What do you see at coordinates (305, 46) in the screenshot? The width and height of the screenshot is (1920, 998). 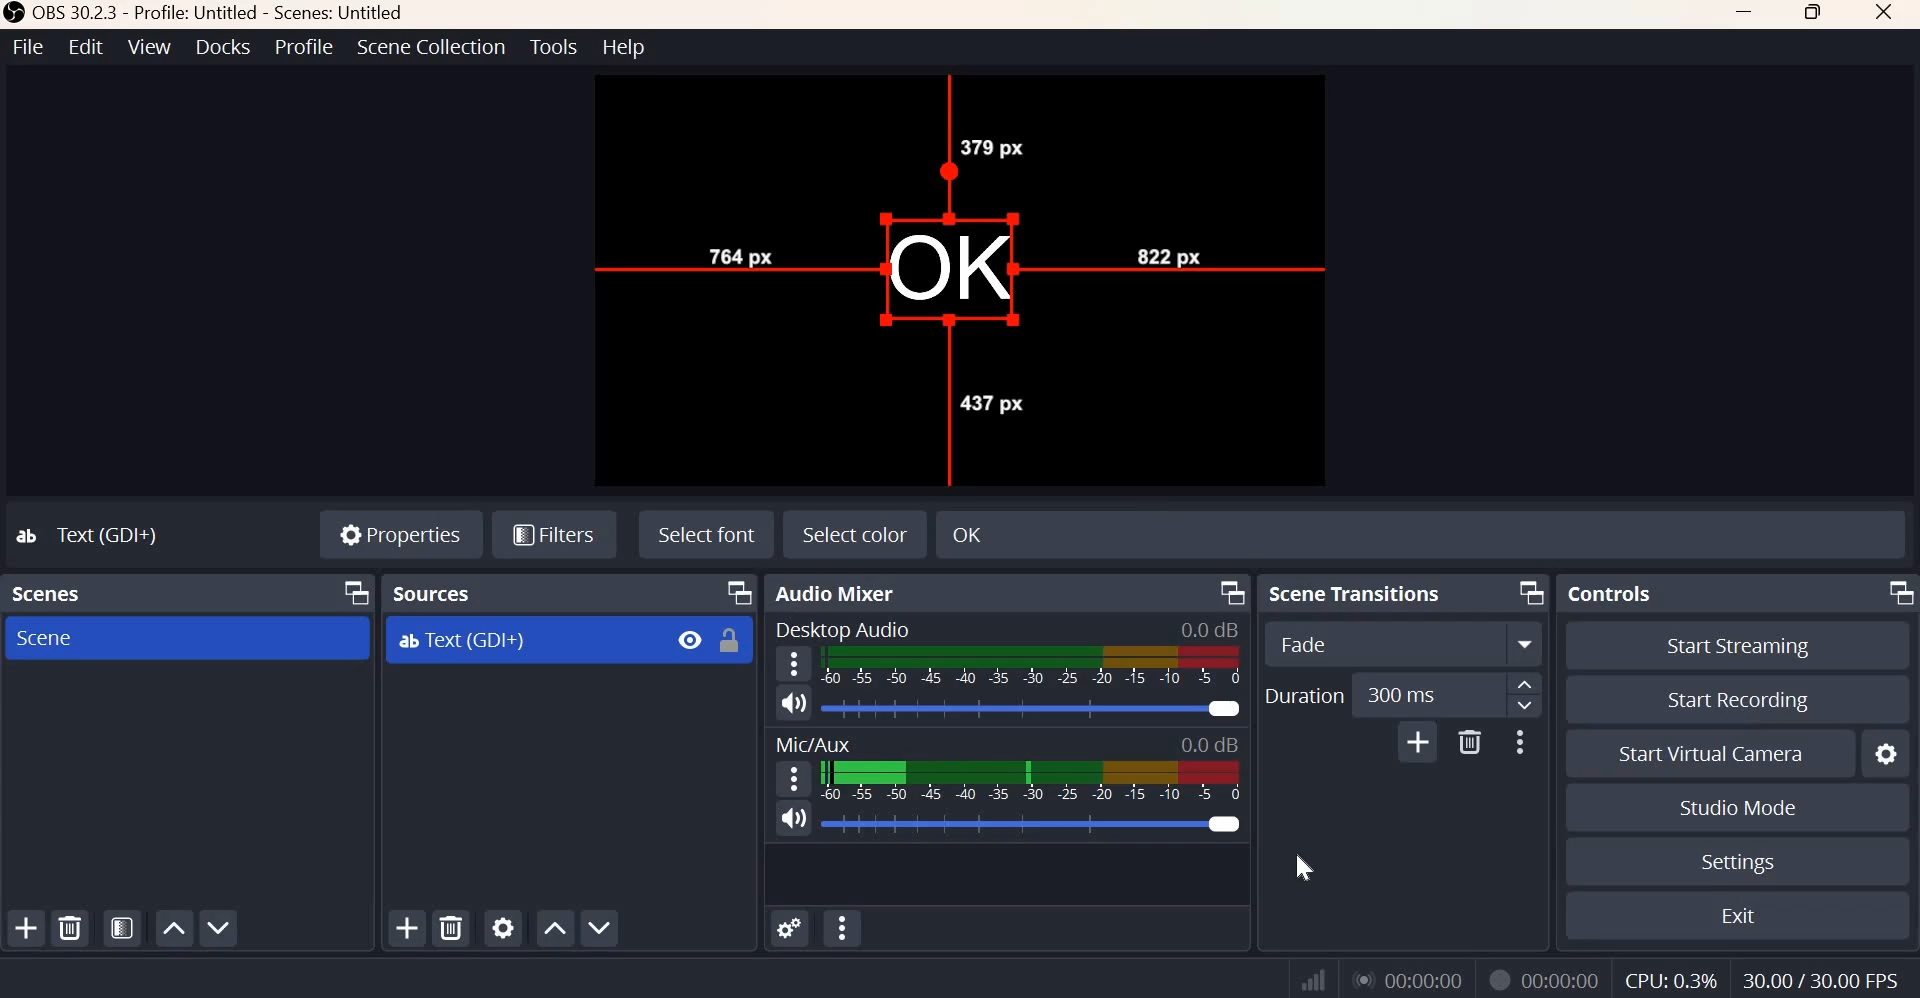 I see `Profile` at bounding box center [305, 46].